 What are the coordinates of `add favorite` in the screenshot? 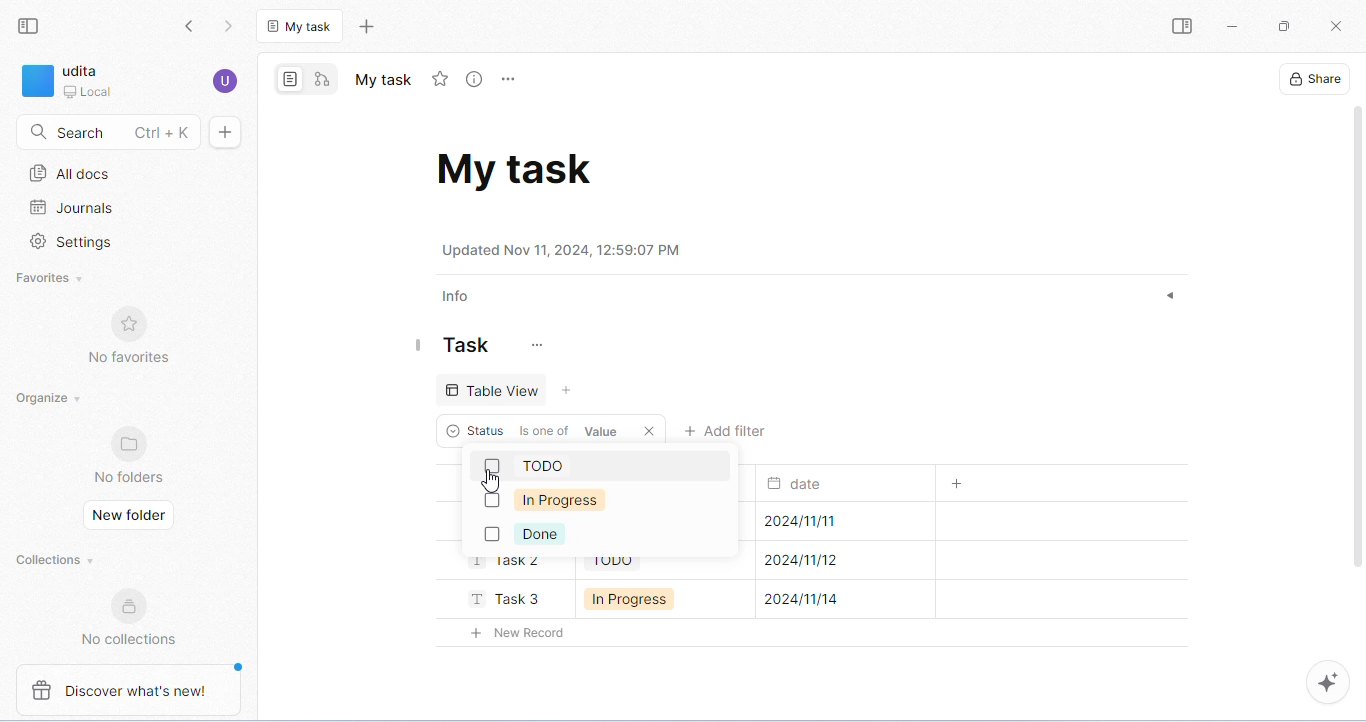 It's located at (440, 79).